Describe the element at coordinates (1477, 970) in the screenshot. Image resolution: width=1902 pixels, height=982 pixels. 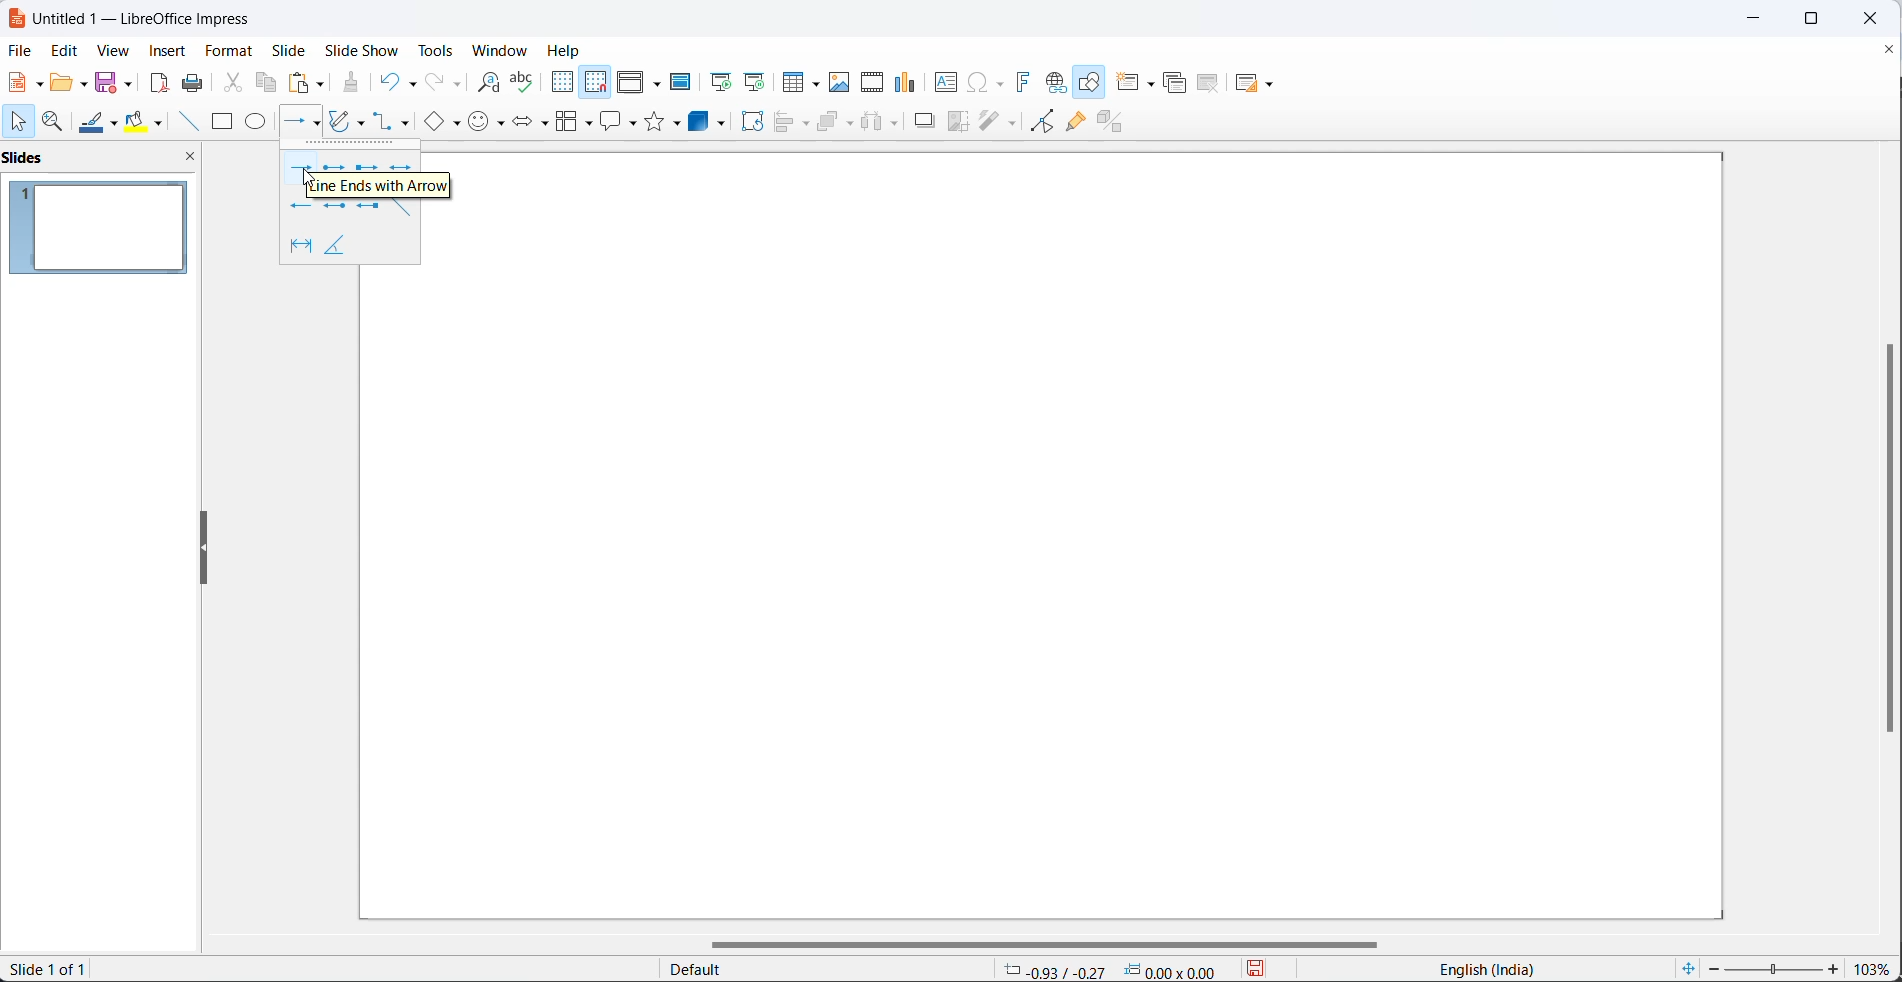
I see `English(India)` at that location.